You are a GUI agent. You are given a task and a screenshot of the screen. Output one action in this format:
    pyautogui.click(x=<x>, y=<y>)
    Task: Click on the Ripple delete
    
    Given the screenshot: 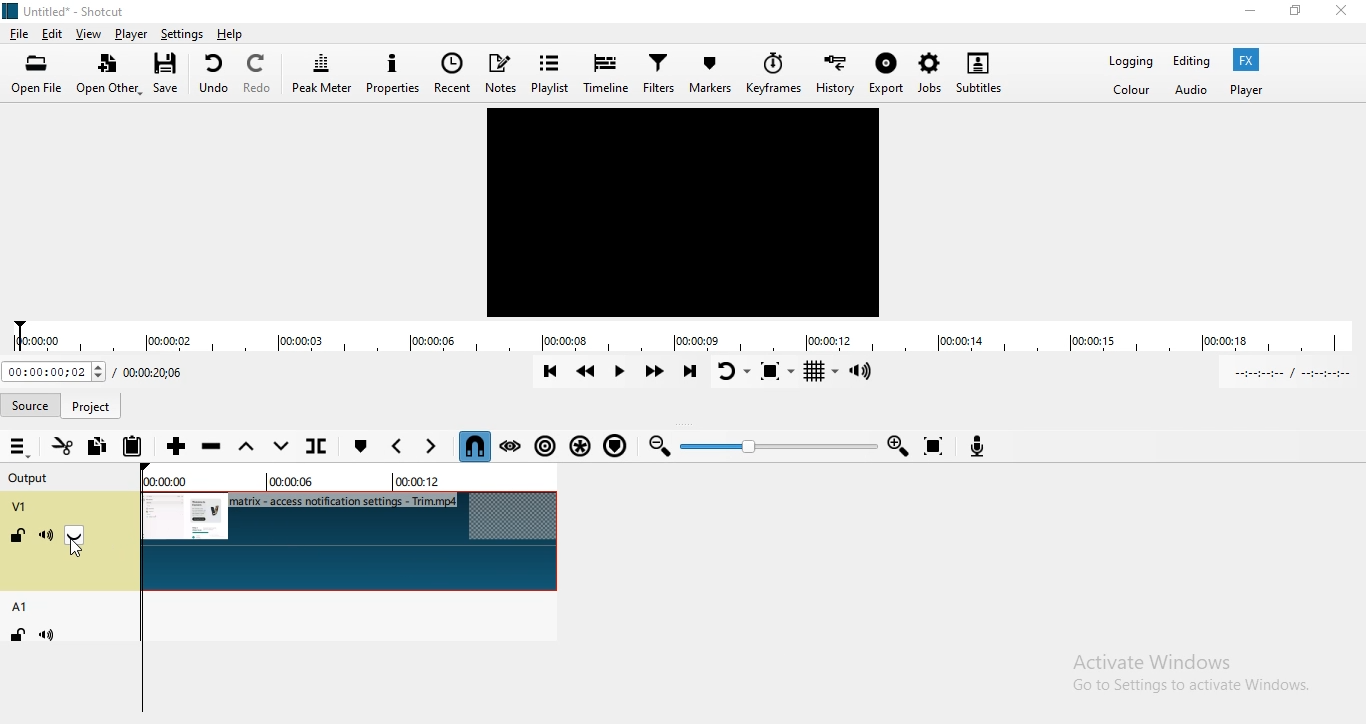 What is the action you would take?
    pyautogui.click(x=213, y=448)
    